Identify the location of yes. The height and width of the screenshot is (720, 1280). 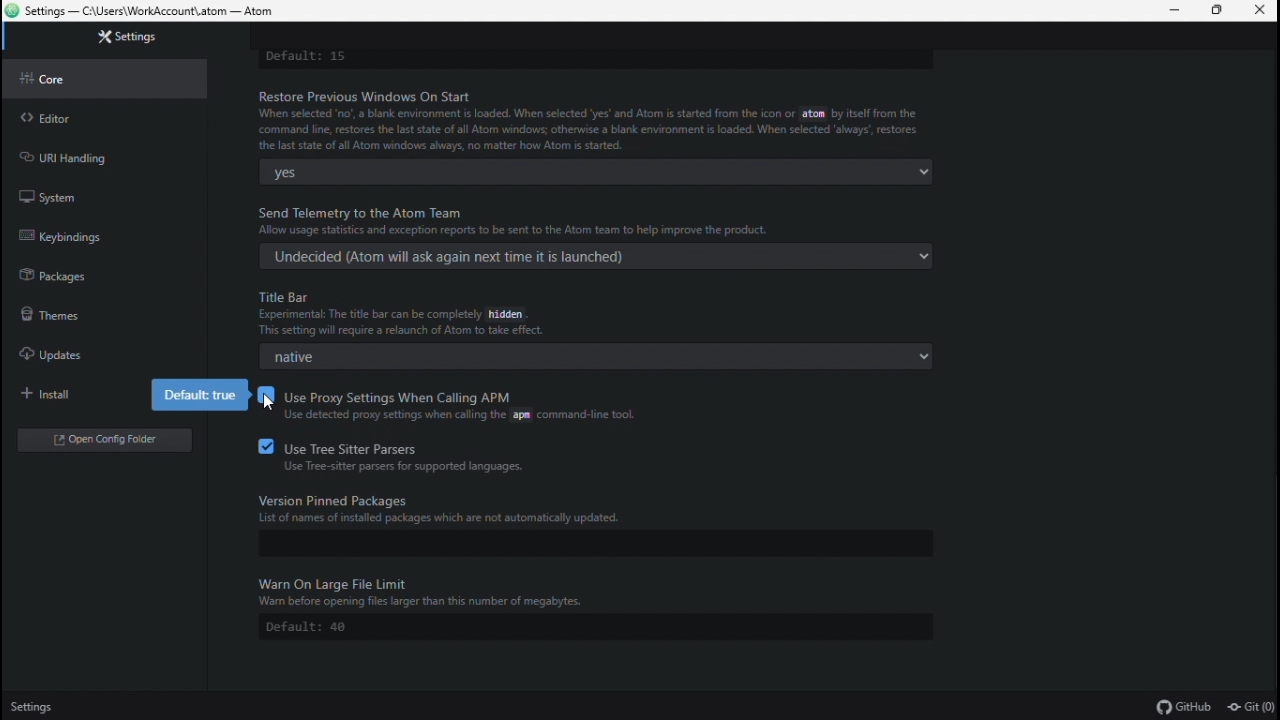
(591, 171).